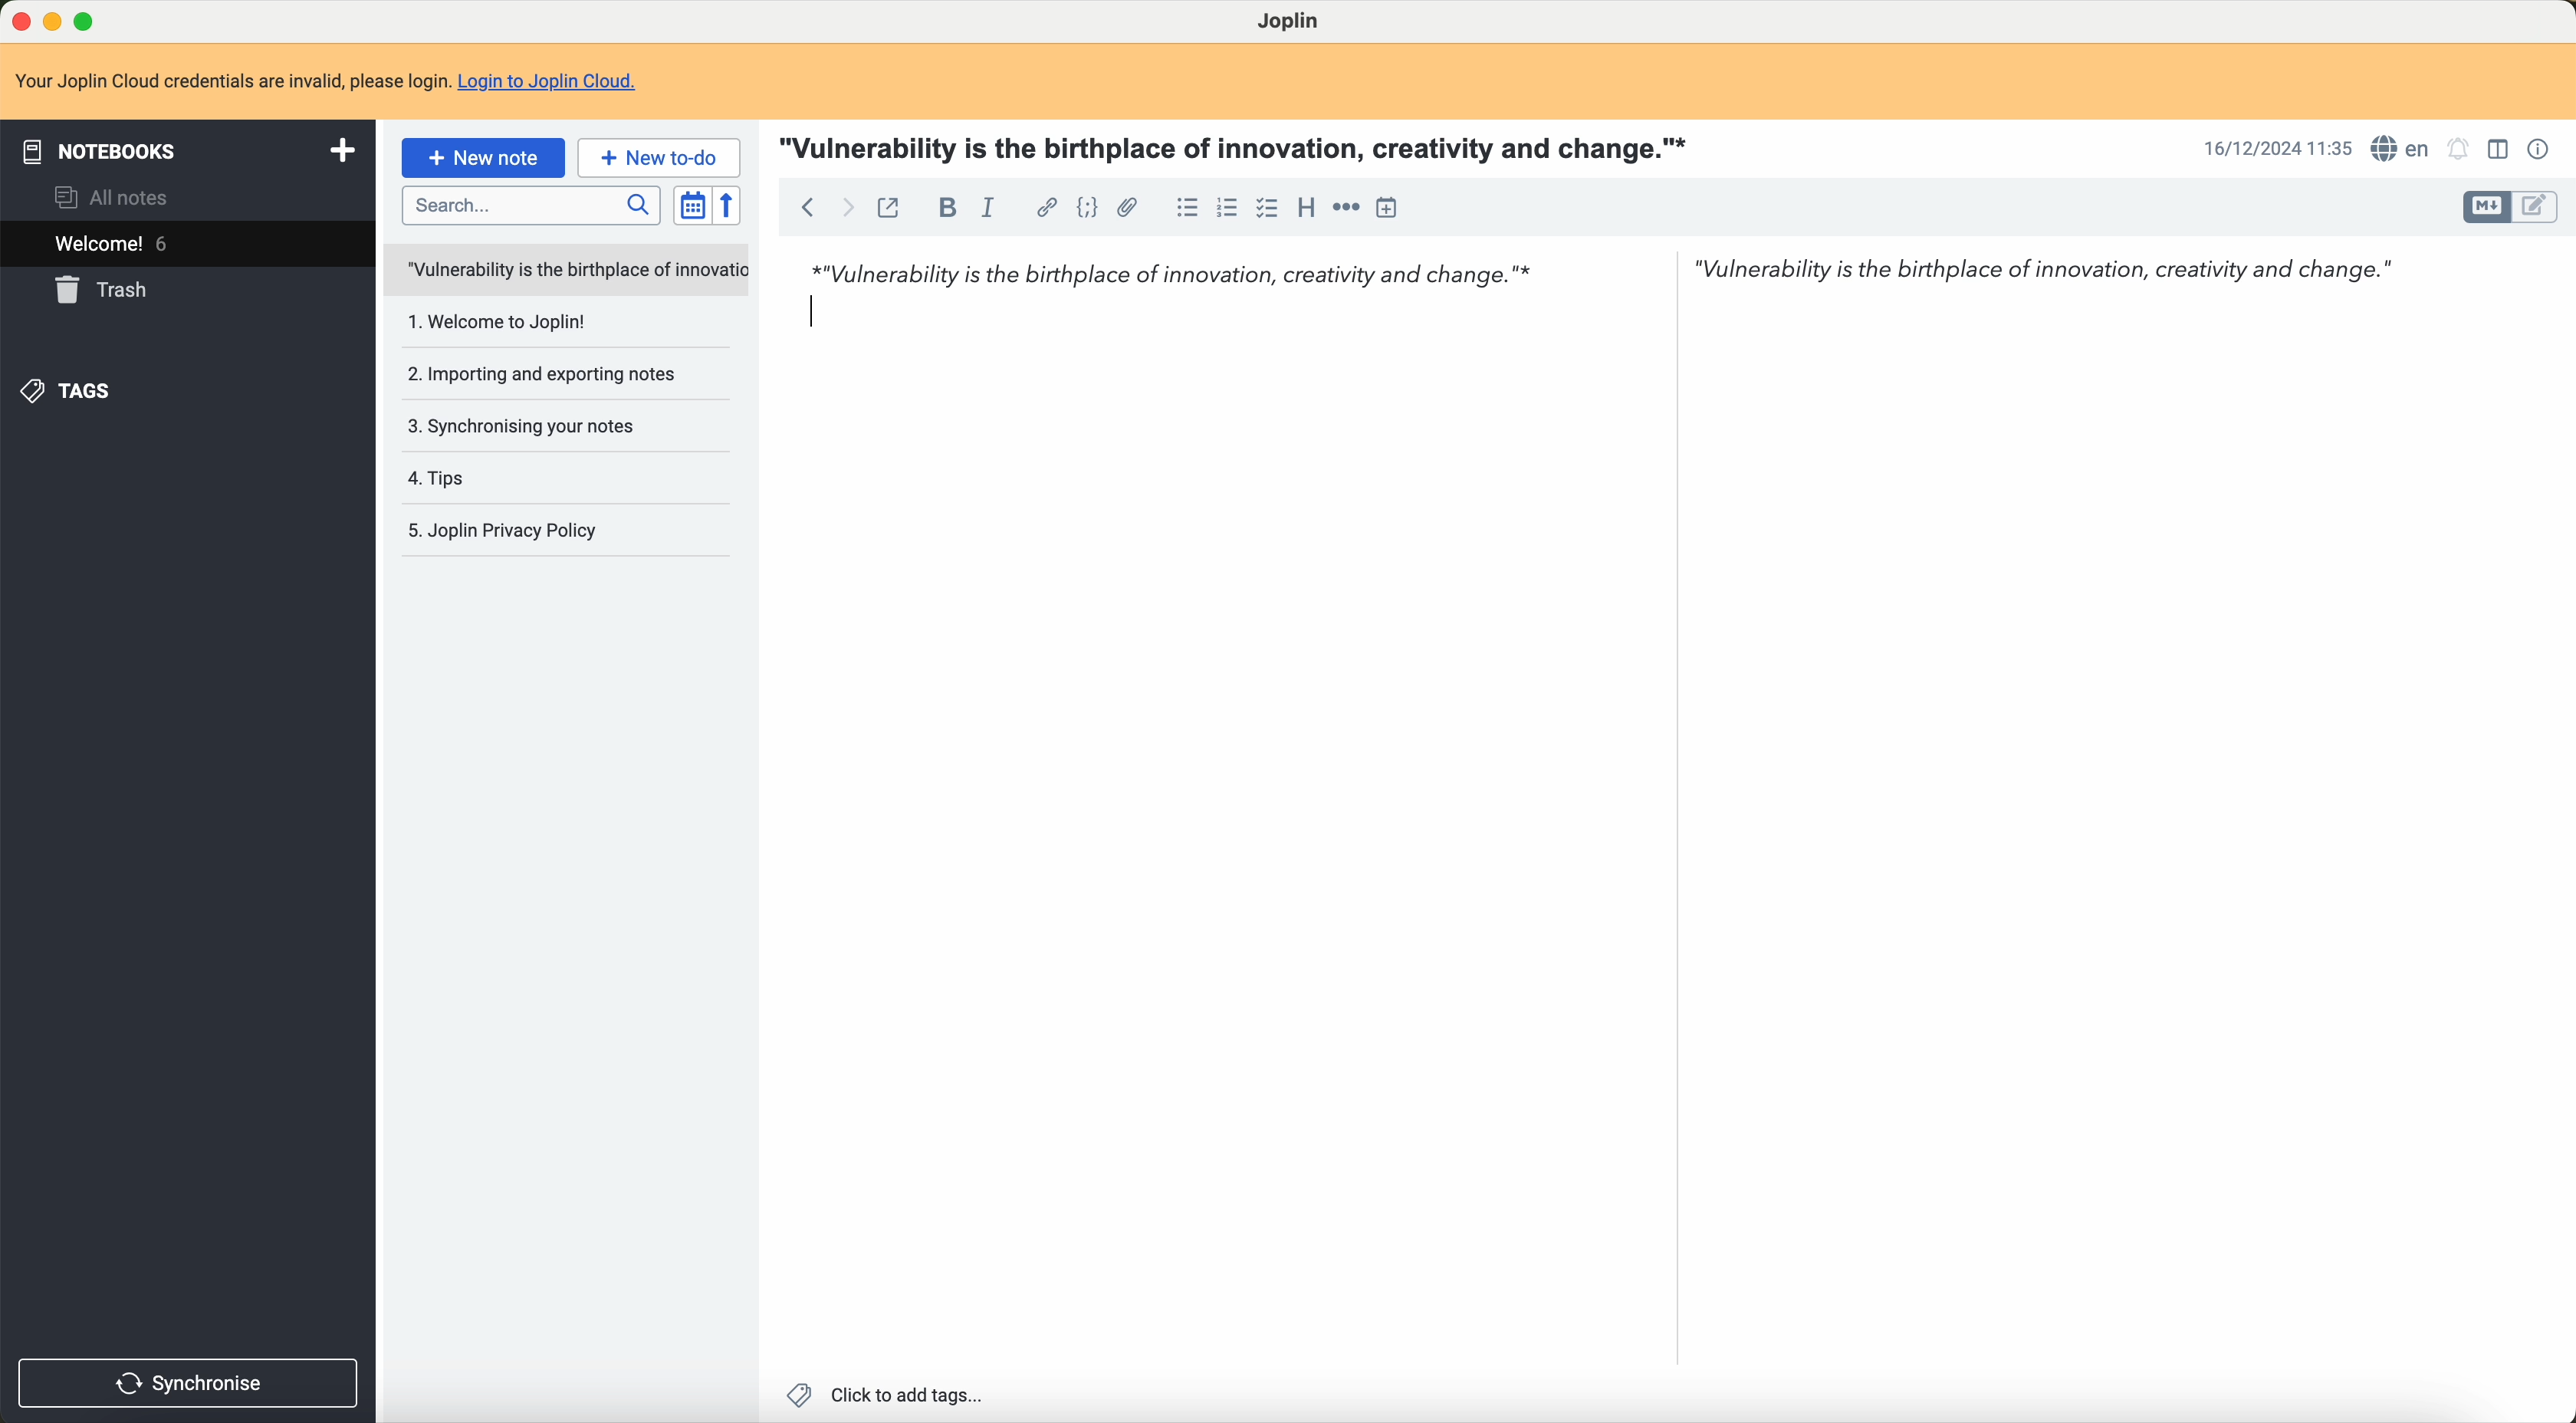 Image resolution: width=2576 pixels, height=1423 pixels. What do you see at coordinates (1083, 206) in the screenshot?
I see `code` at bounding box center [1083, 206].